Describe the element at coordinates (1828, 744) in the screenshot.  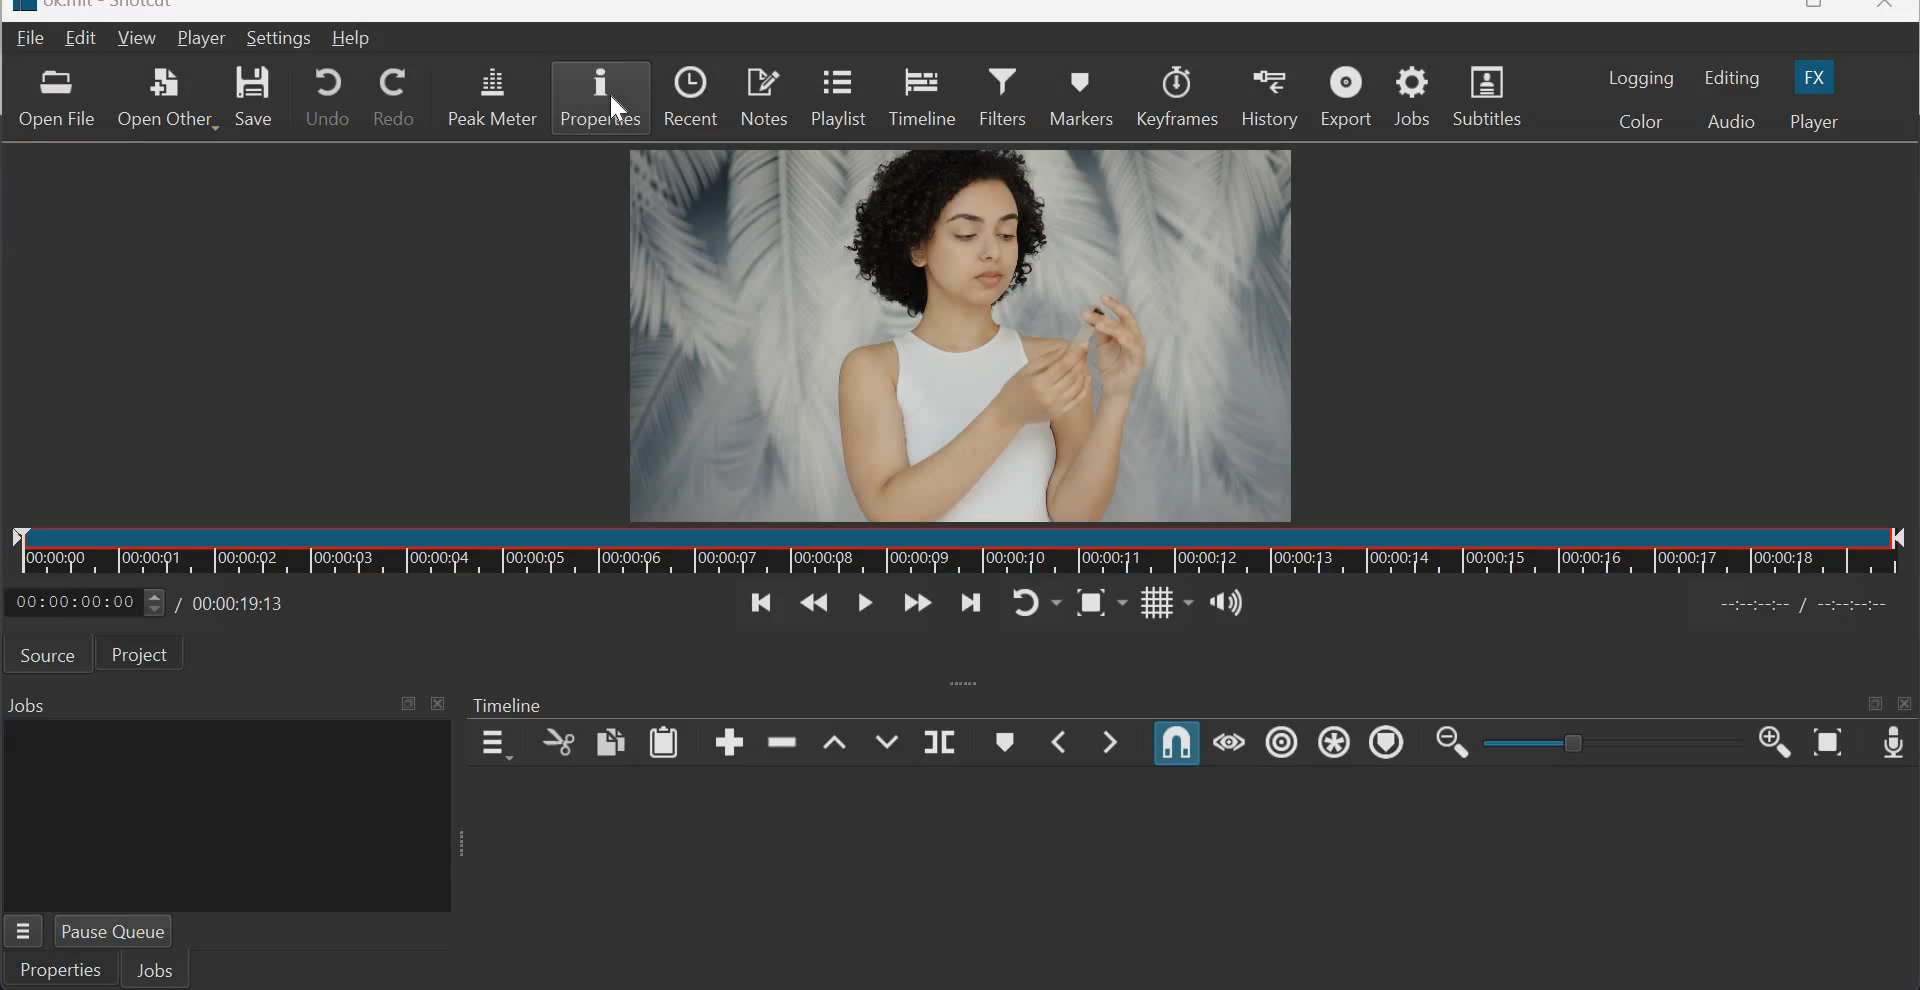
I see `Zoom Timeline to Fit` at that location.